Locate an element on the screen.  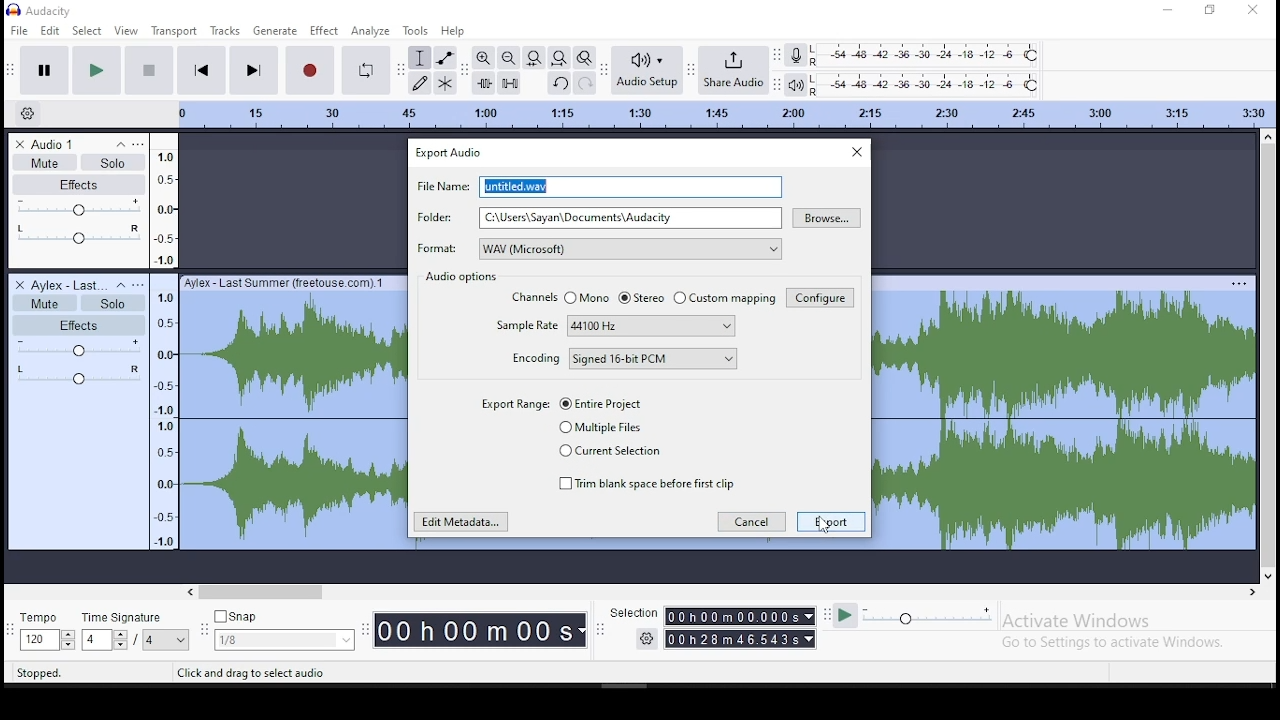
delete track is located at coordinates (18, 284).